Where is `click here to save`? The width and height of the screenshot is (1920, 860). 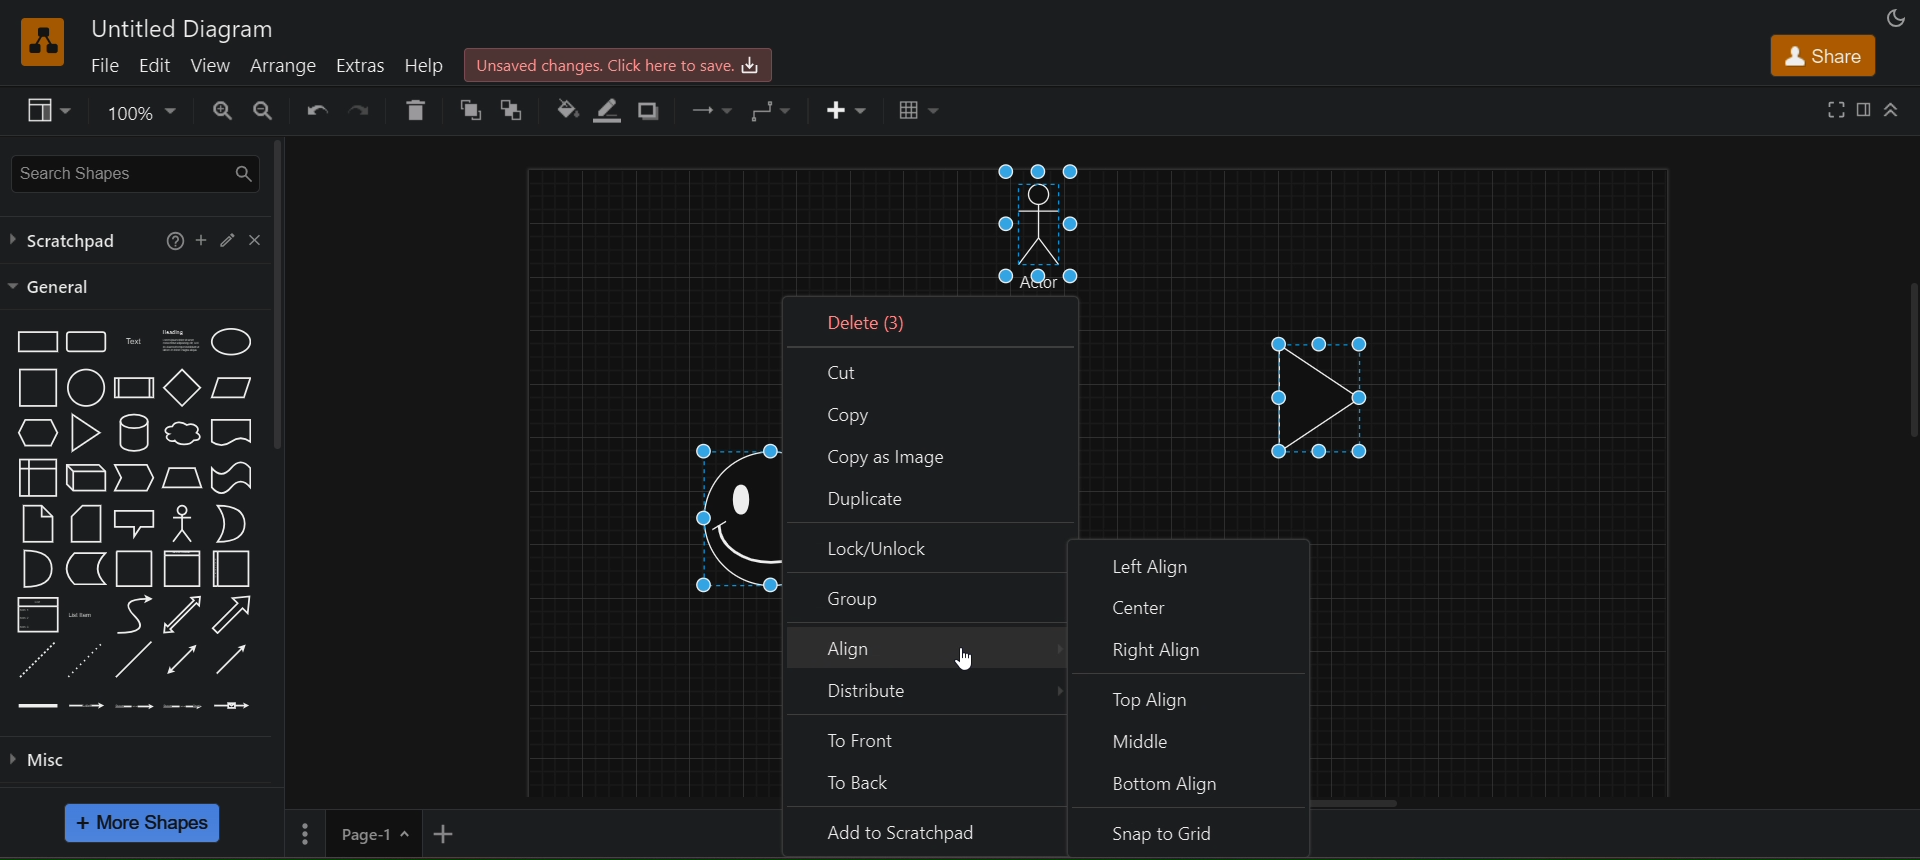
click here to save is located at coordinates (615, 65).